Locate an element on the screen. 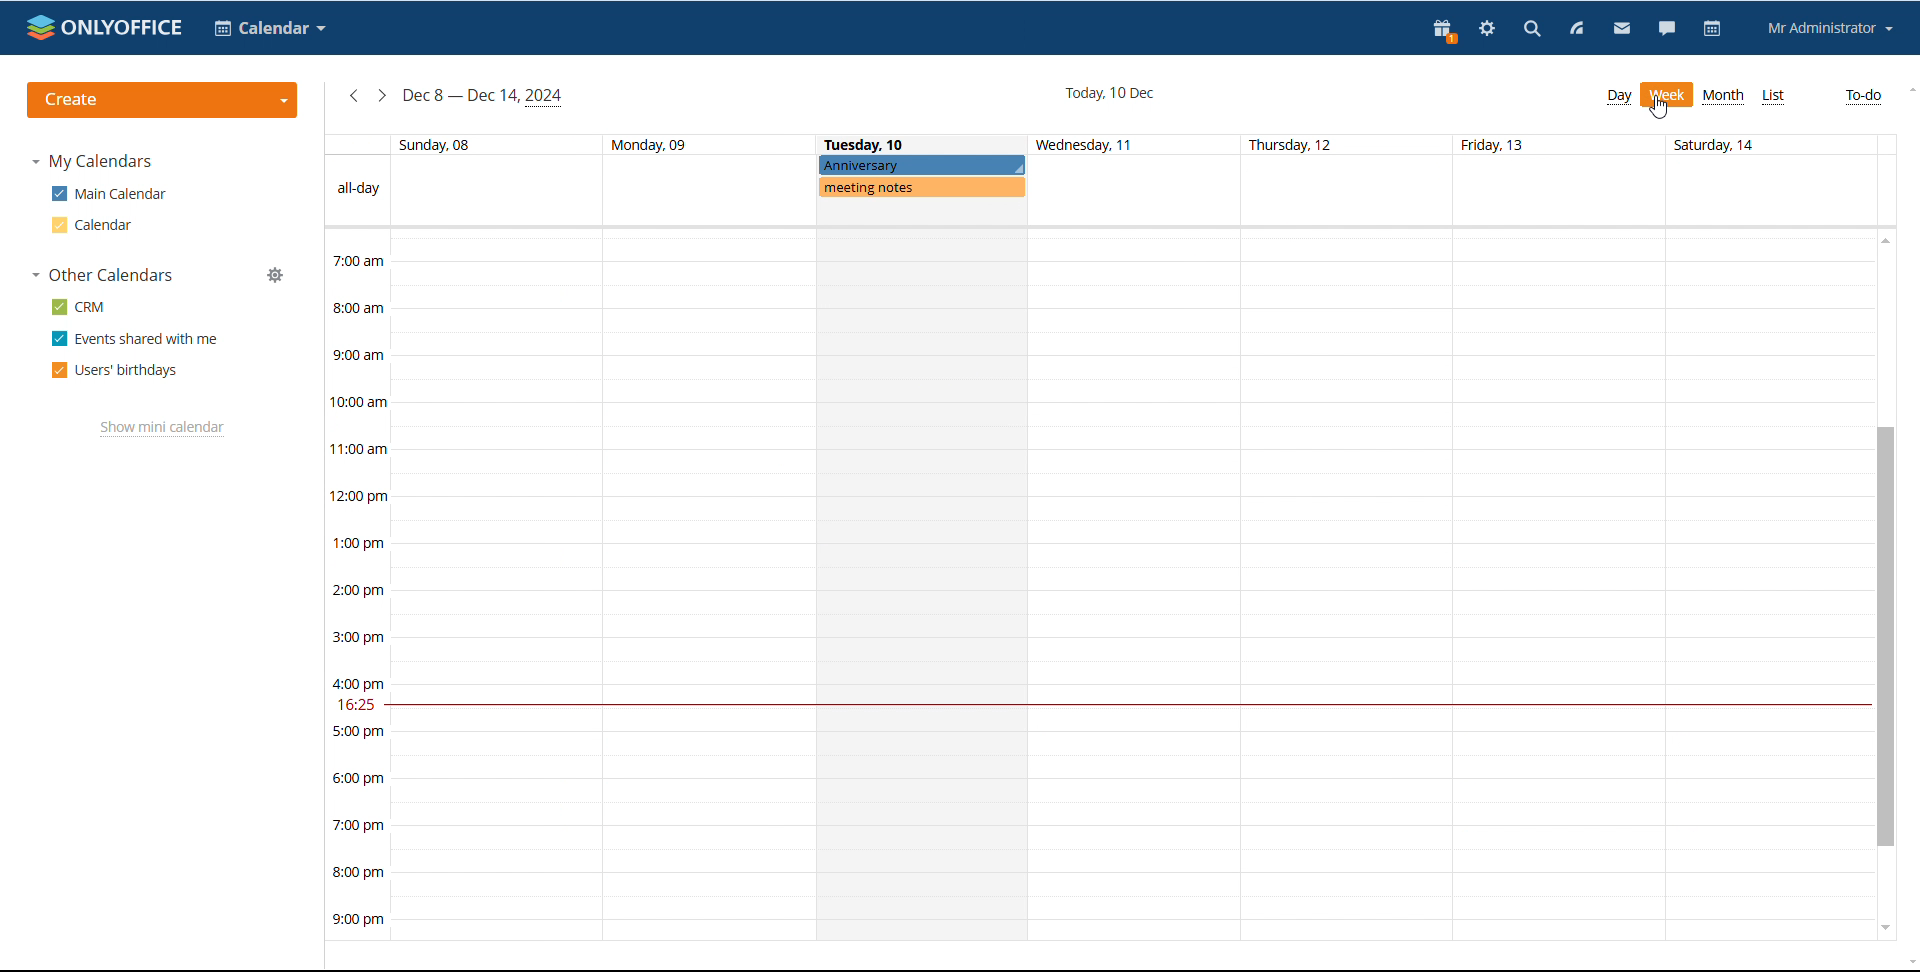  scroll up is located at coordinates (1886, 240).